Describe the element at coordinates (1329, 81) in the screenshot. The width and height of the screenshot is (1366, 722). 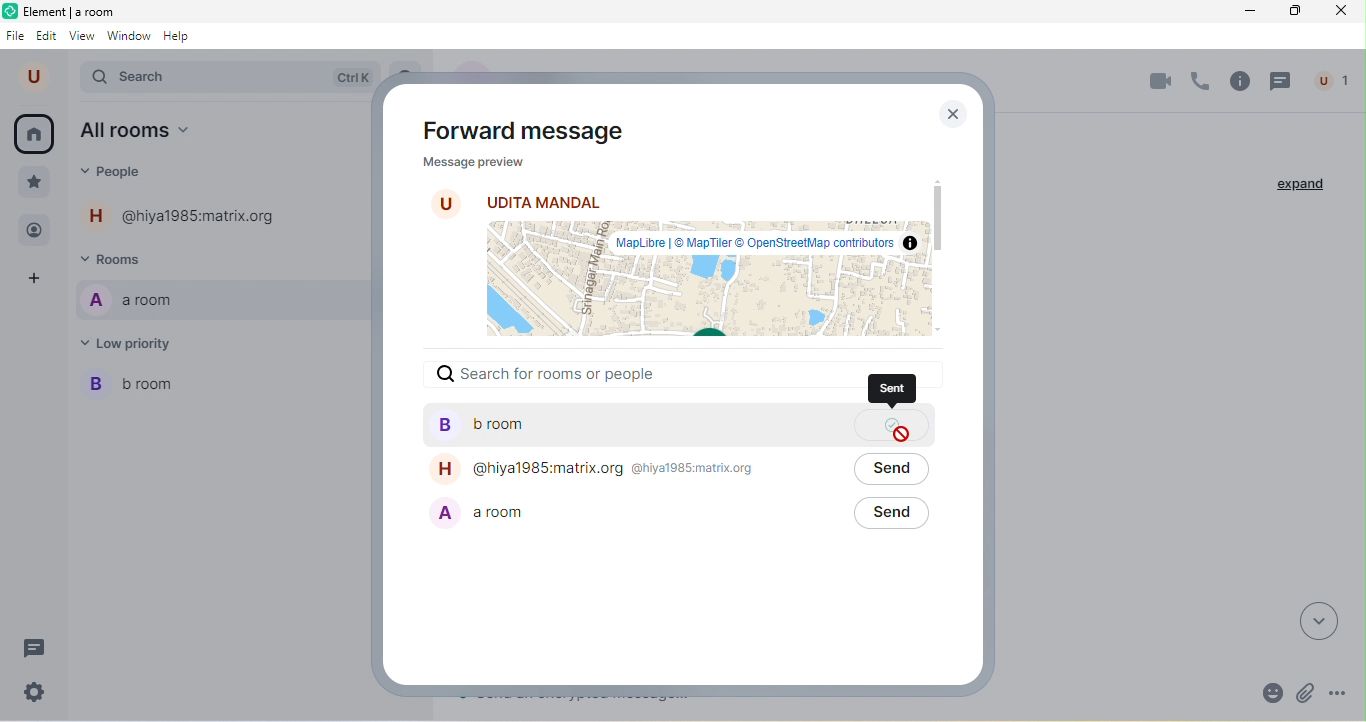
I see `people` at that location.